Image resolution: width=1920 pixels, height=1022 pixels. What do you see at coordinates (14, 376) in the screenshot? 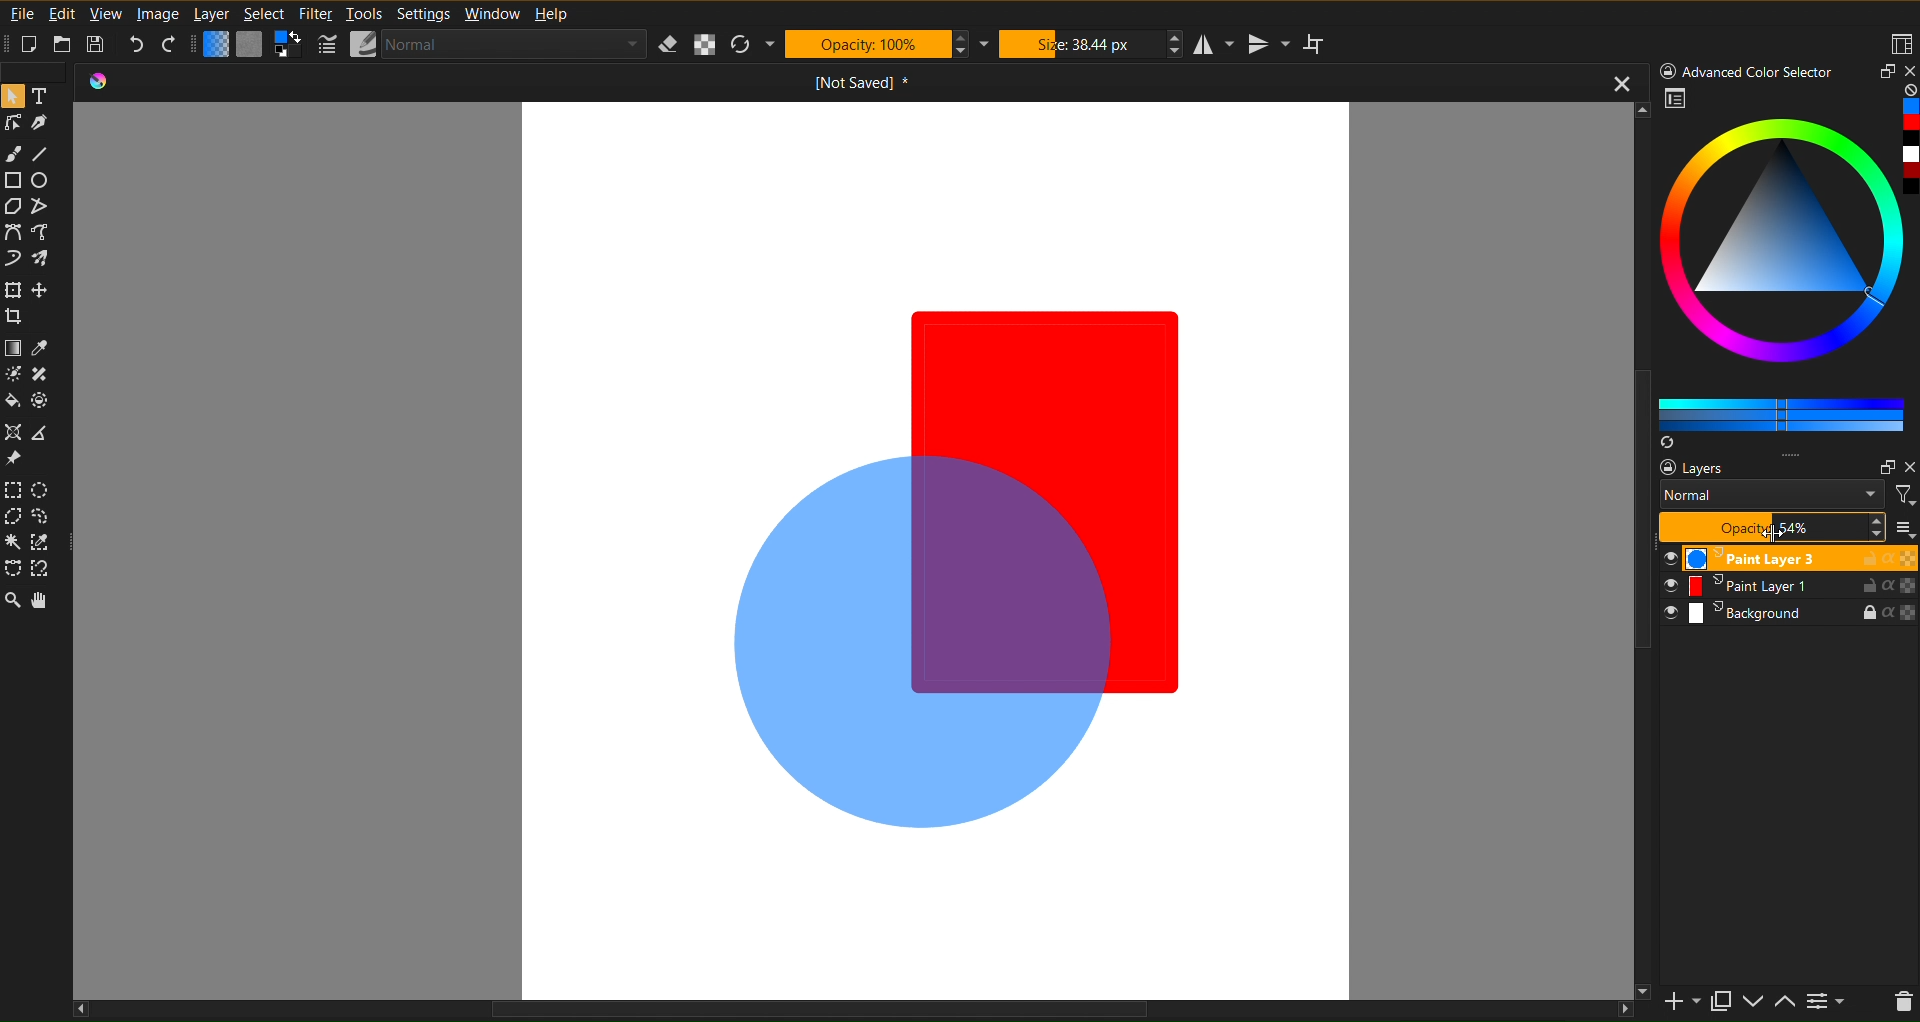
I see `Color Tool` at bounding box center [14, 376].